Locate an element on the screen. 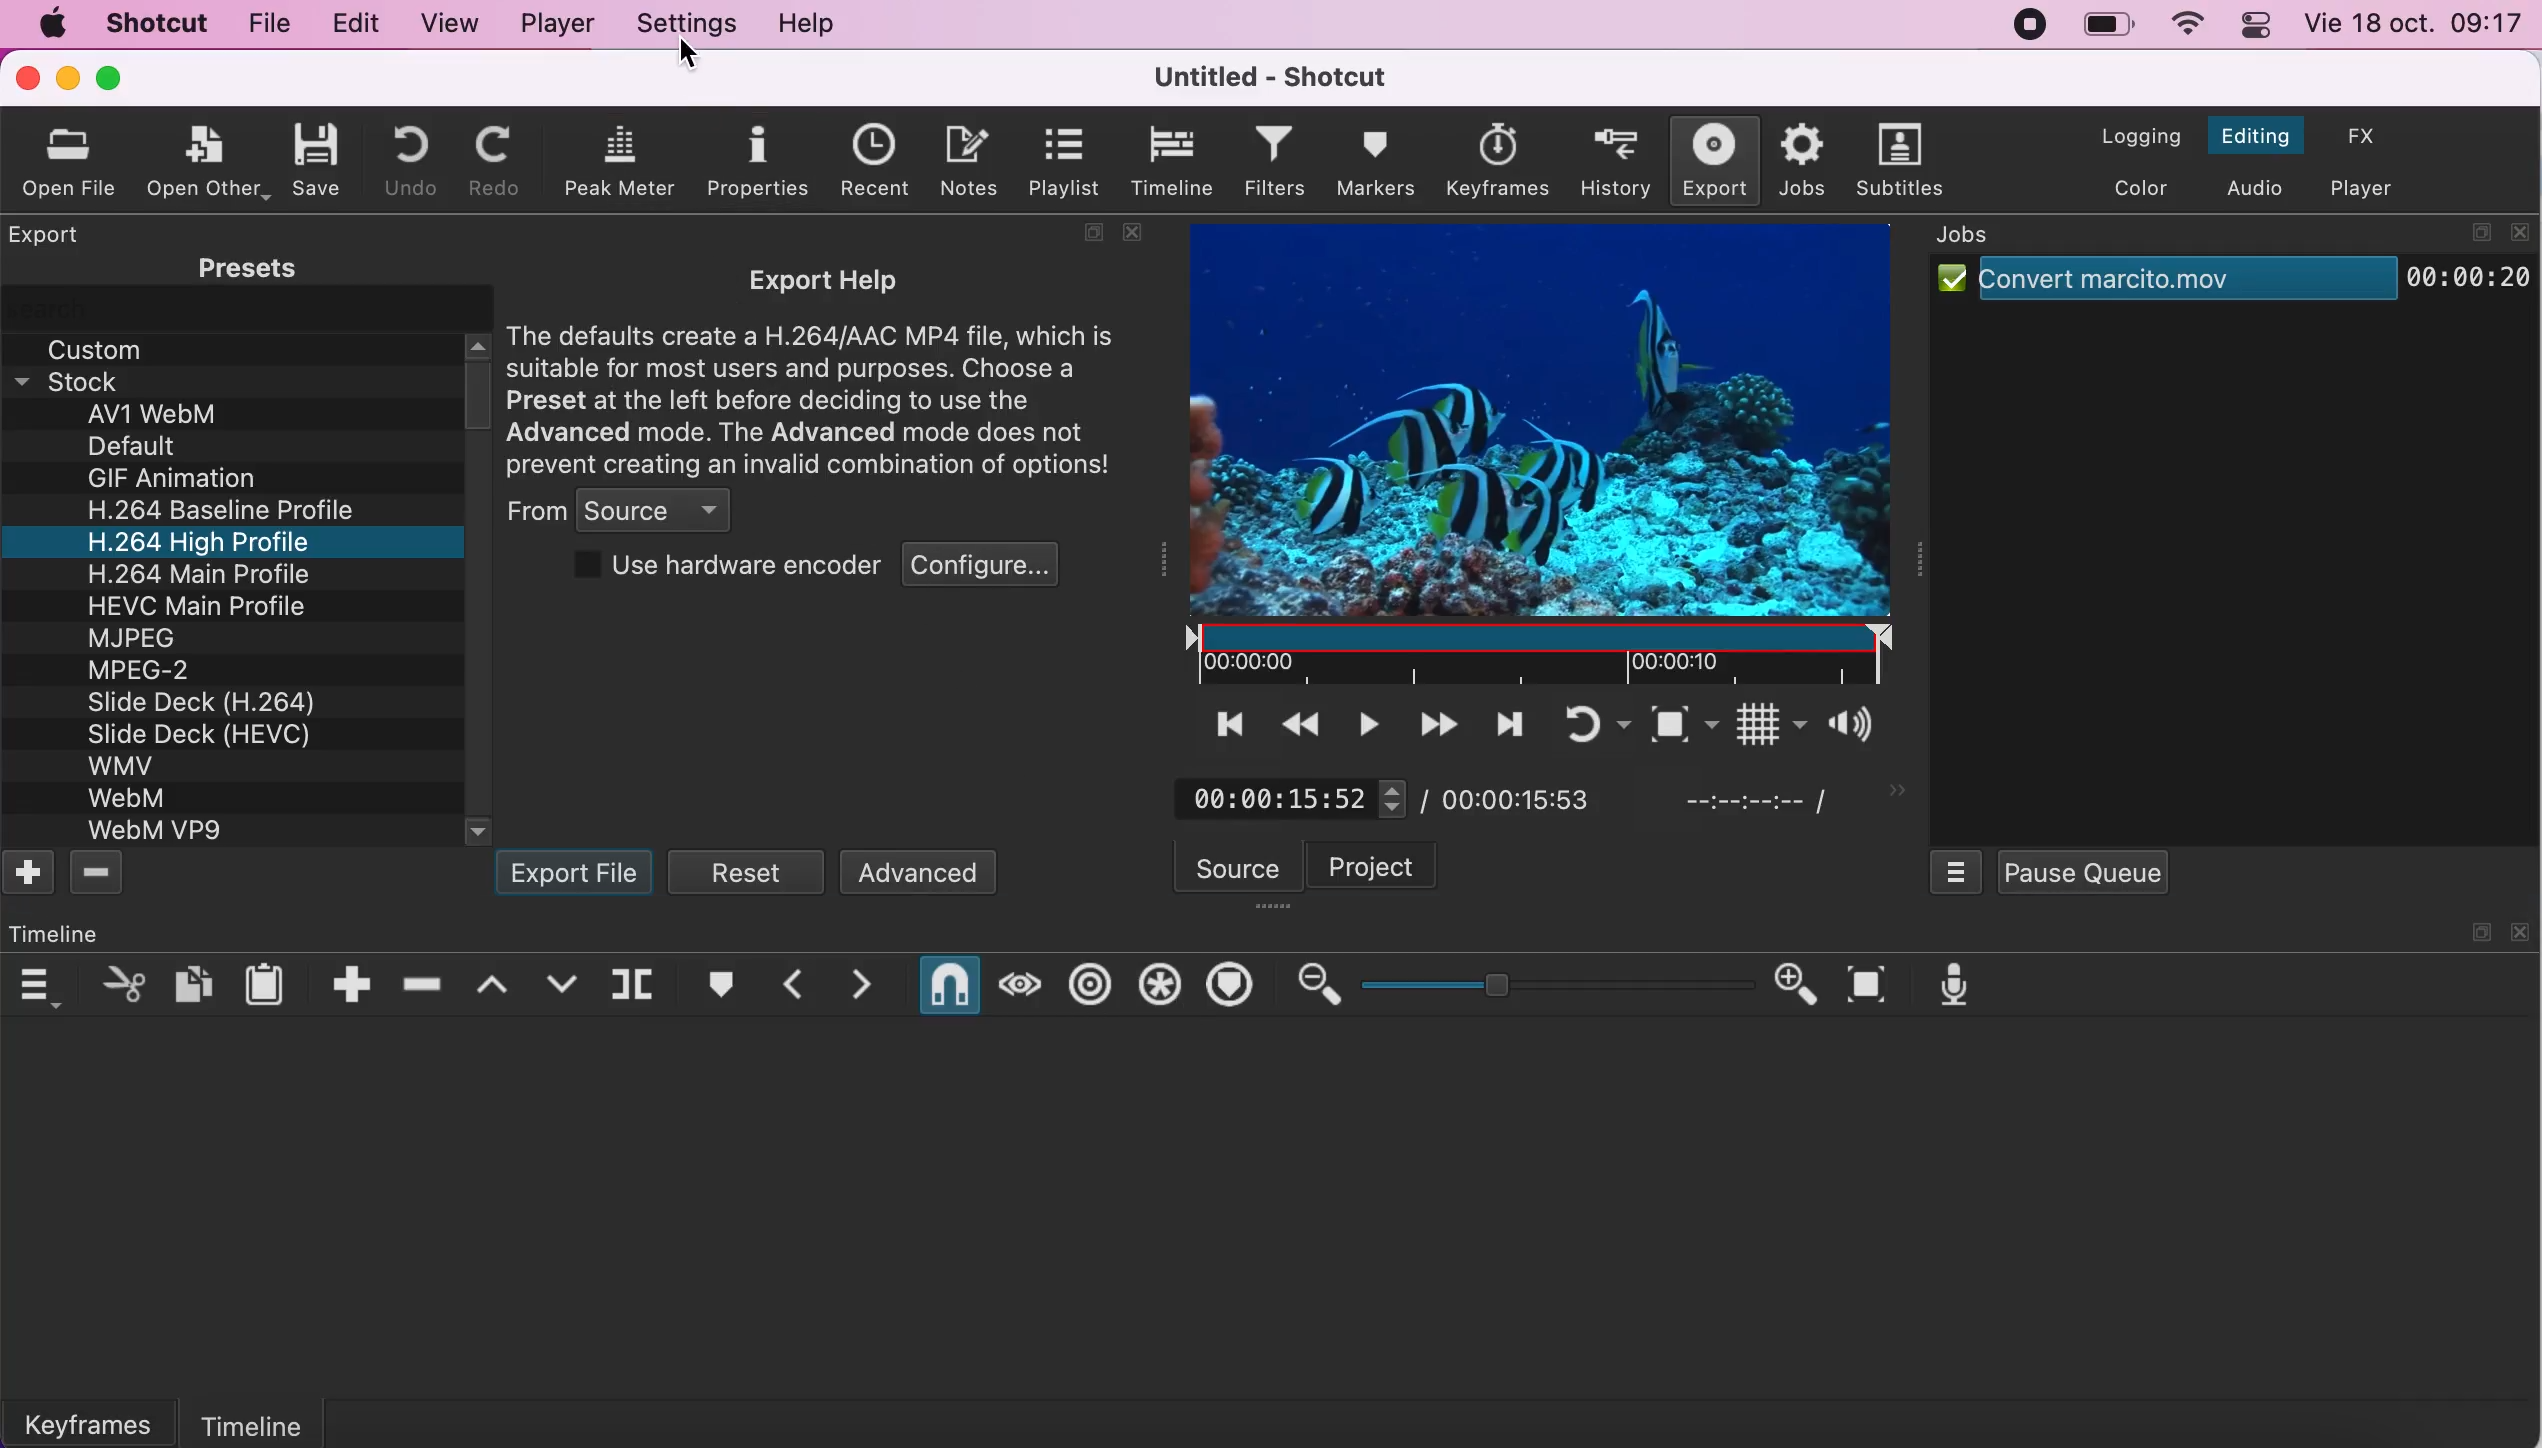 The image size is (2542, 1448). H.264 High Profile is located at coordinates (222, 541).